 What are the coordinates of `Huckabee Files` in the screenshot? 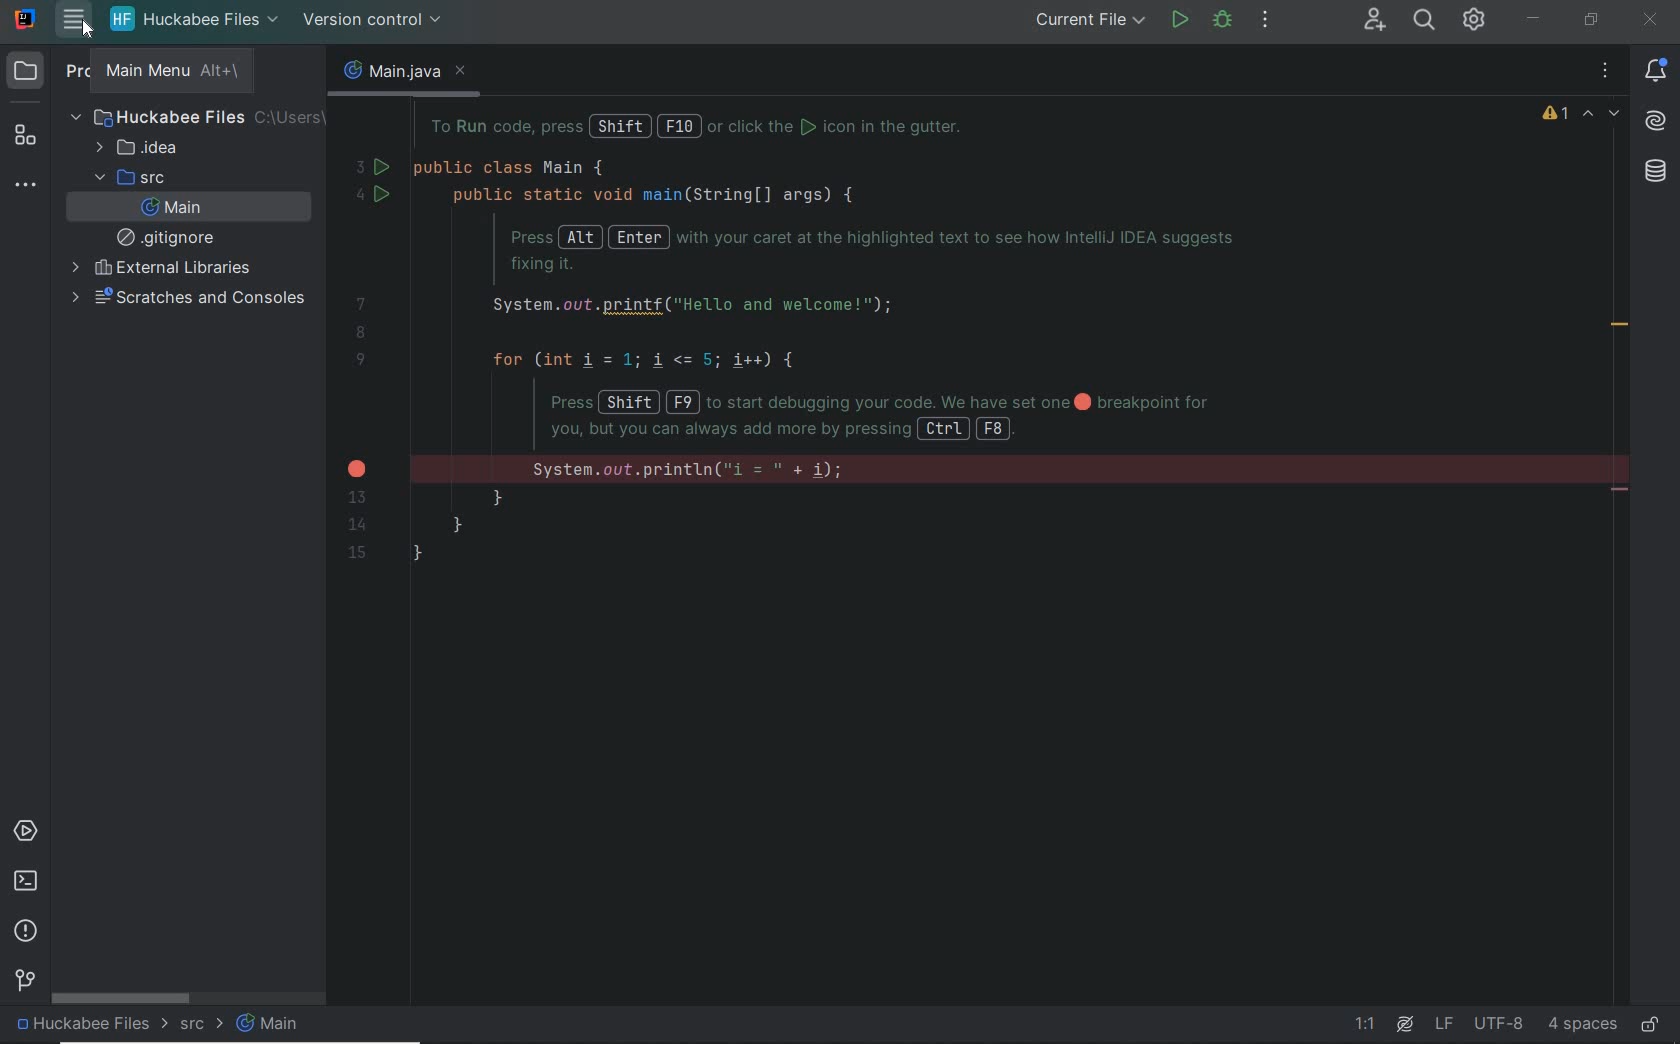 It's located at (190, 116).